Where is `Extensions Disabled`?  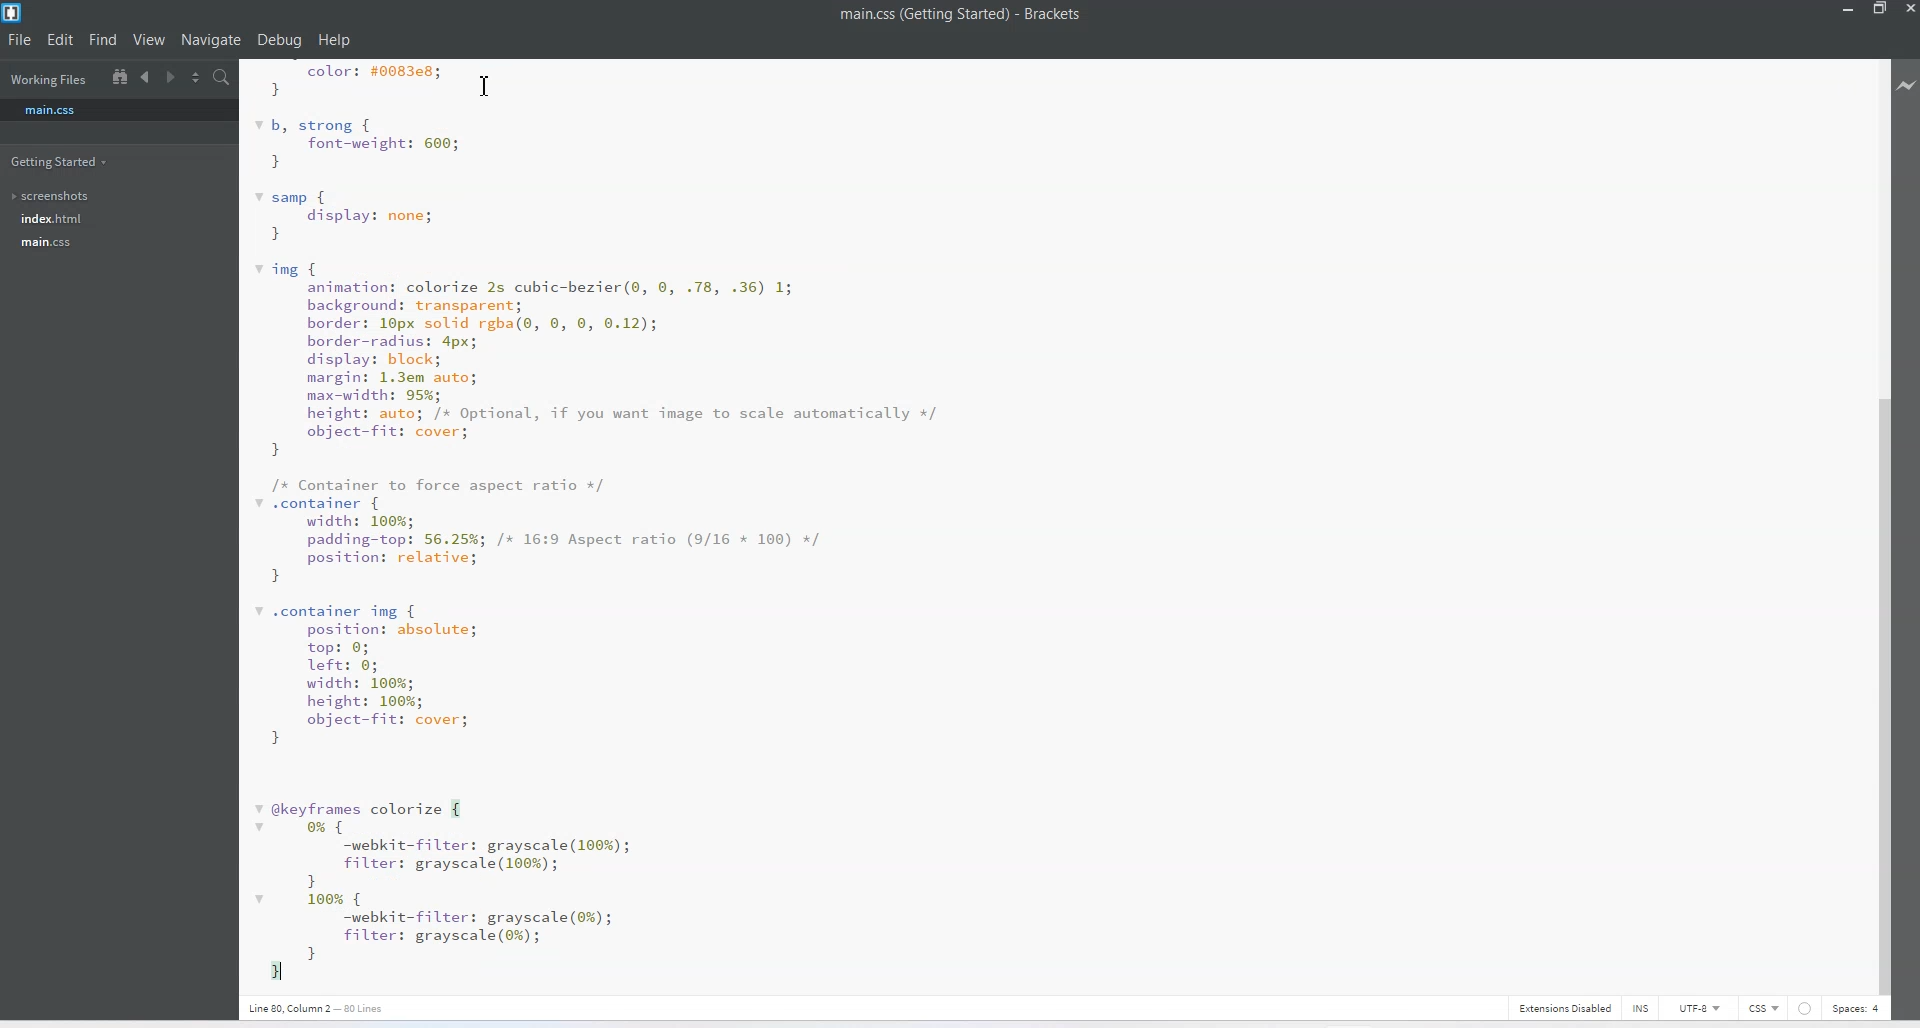
Extensions Disabled is located at coordinates (1564, 1009).